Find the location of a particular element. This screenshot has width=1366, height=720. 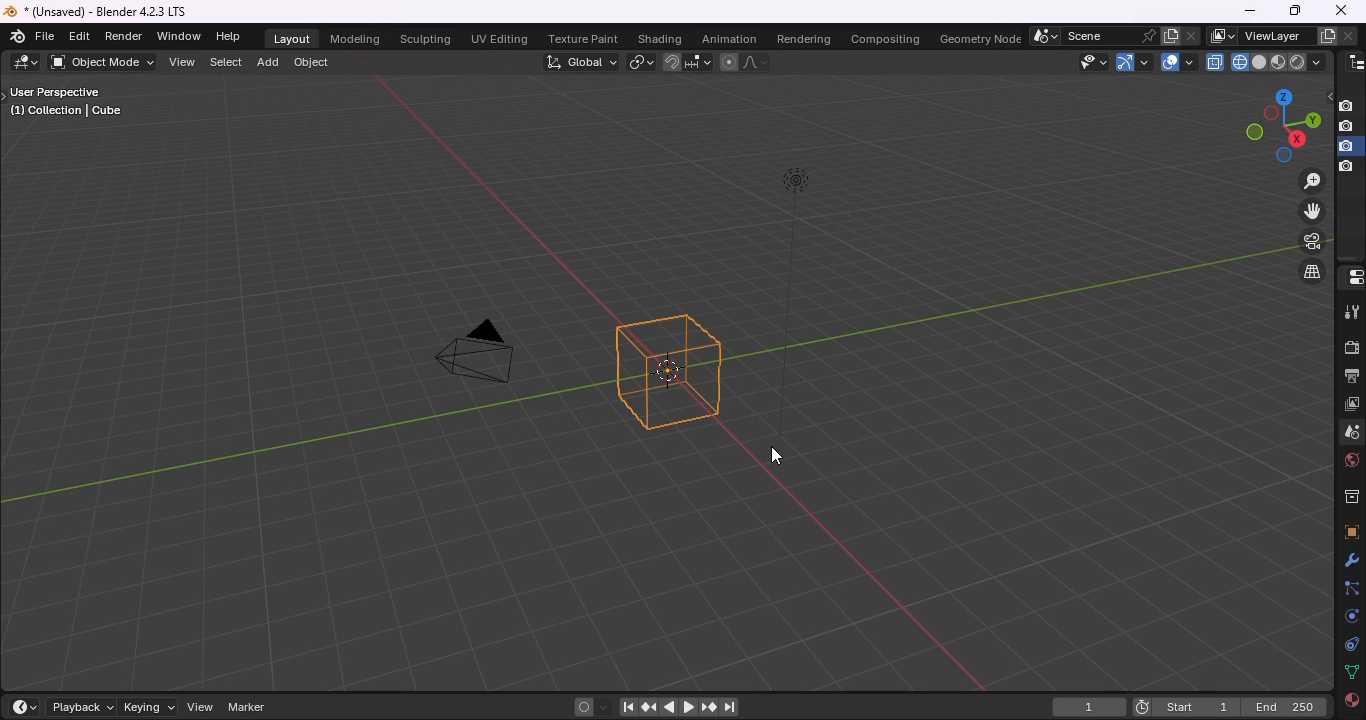

setting is located at coordinates (1349, 561).